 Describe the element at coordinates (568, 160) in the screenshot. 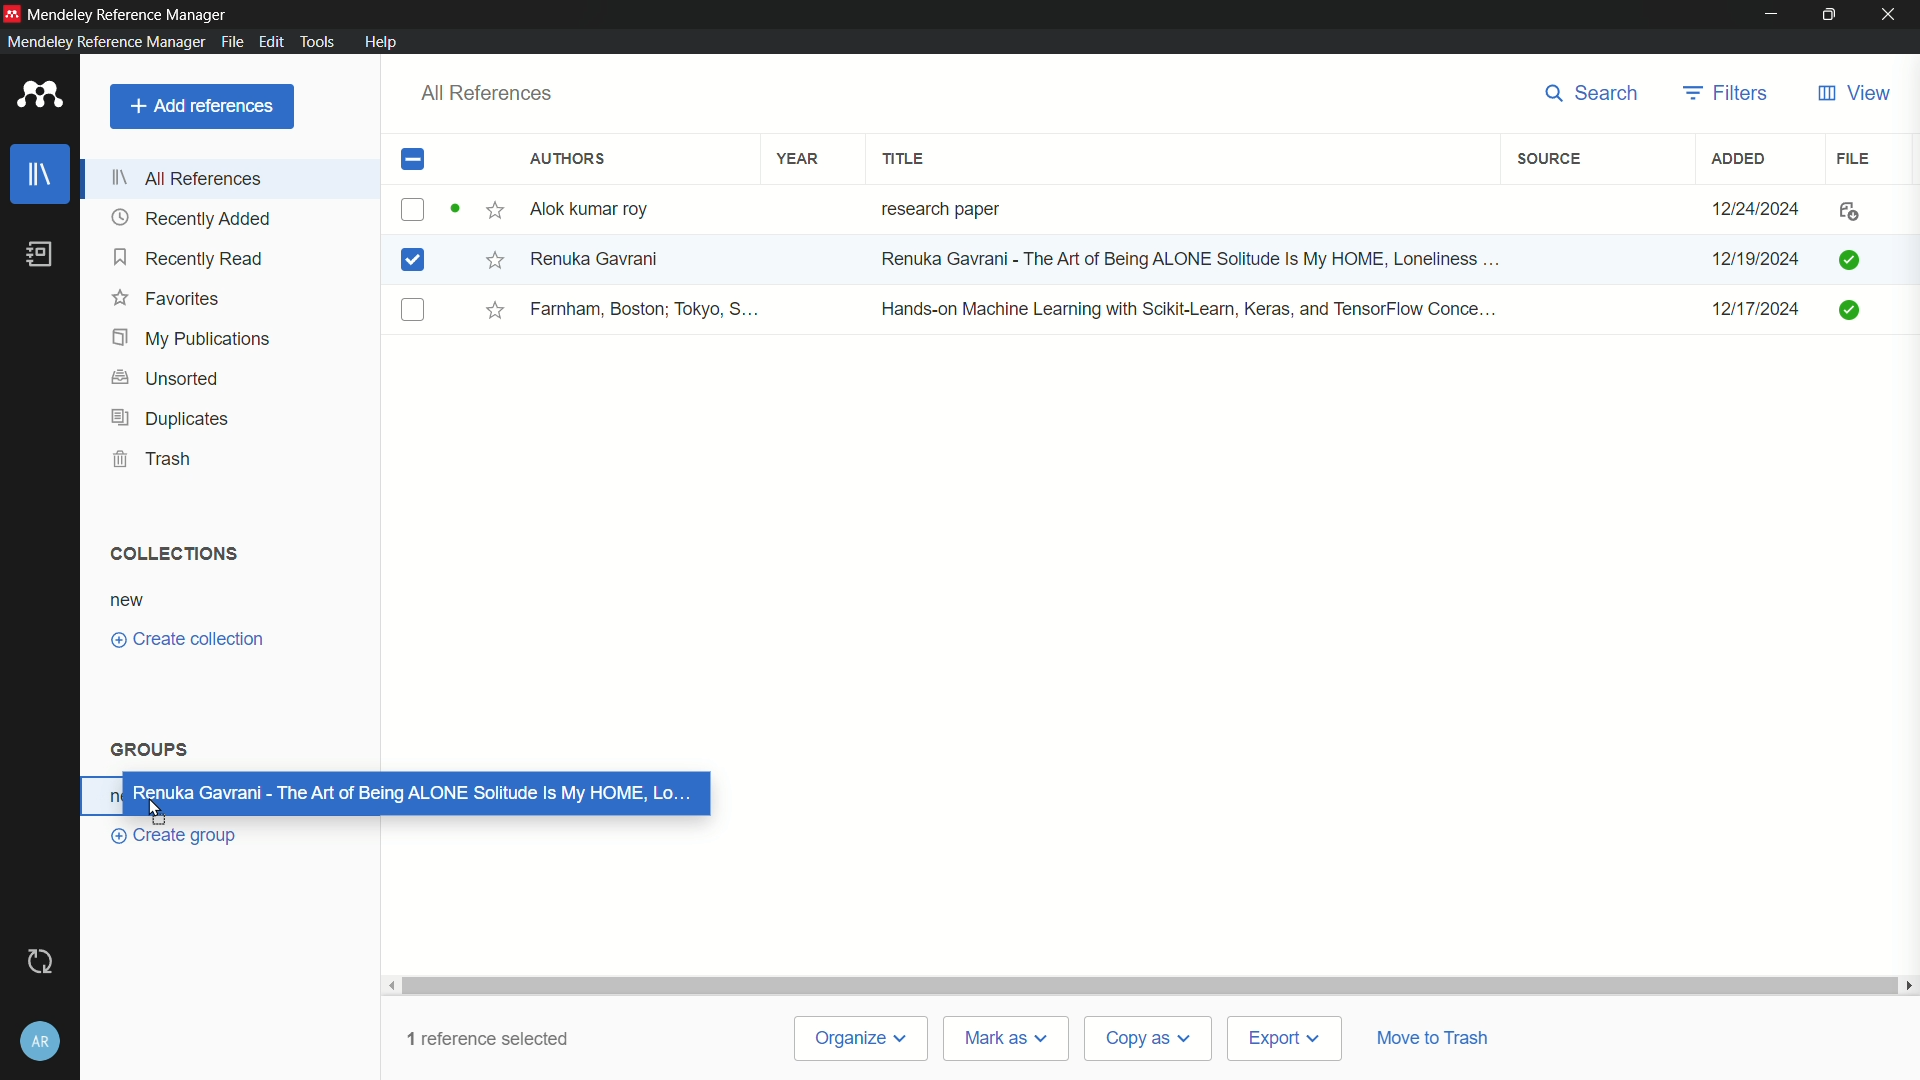

I see `authors` at that location.